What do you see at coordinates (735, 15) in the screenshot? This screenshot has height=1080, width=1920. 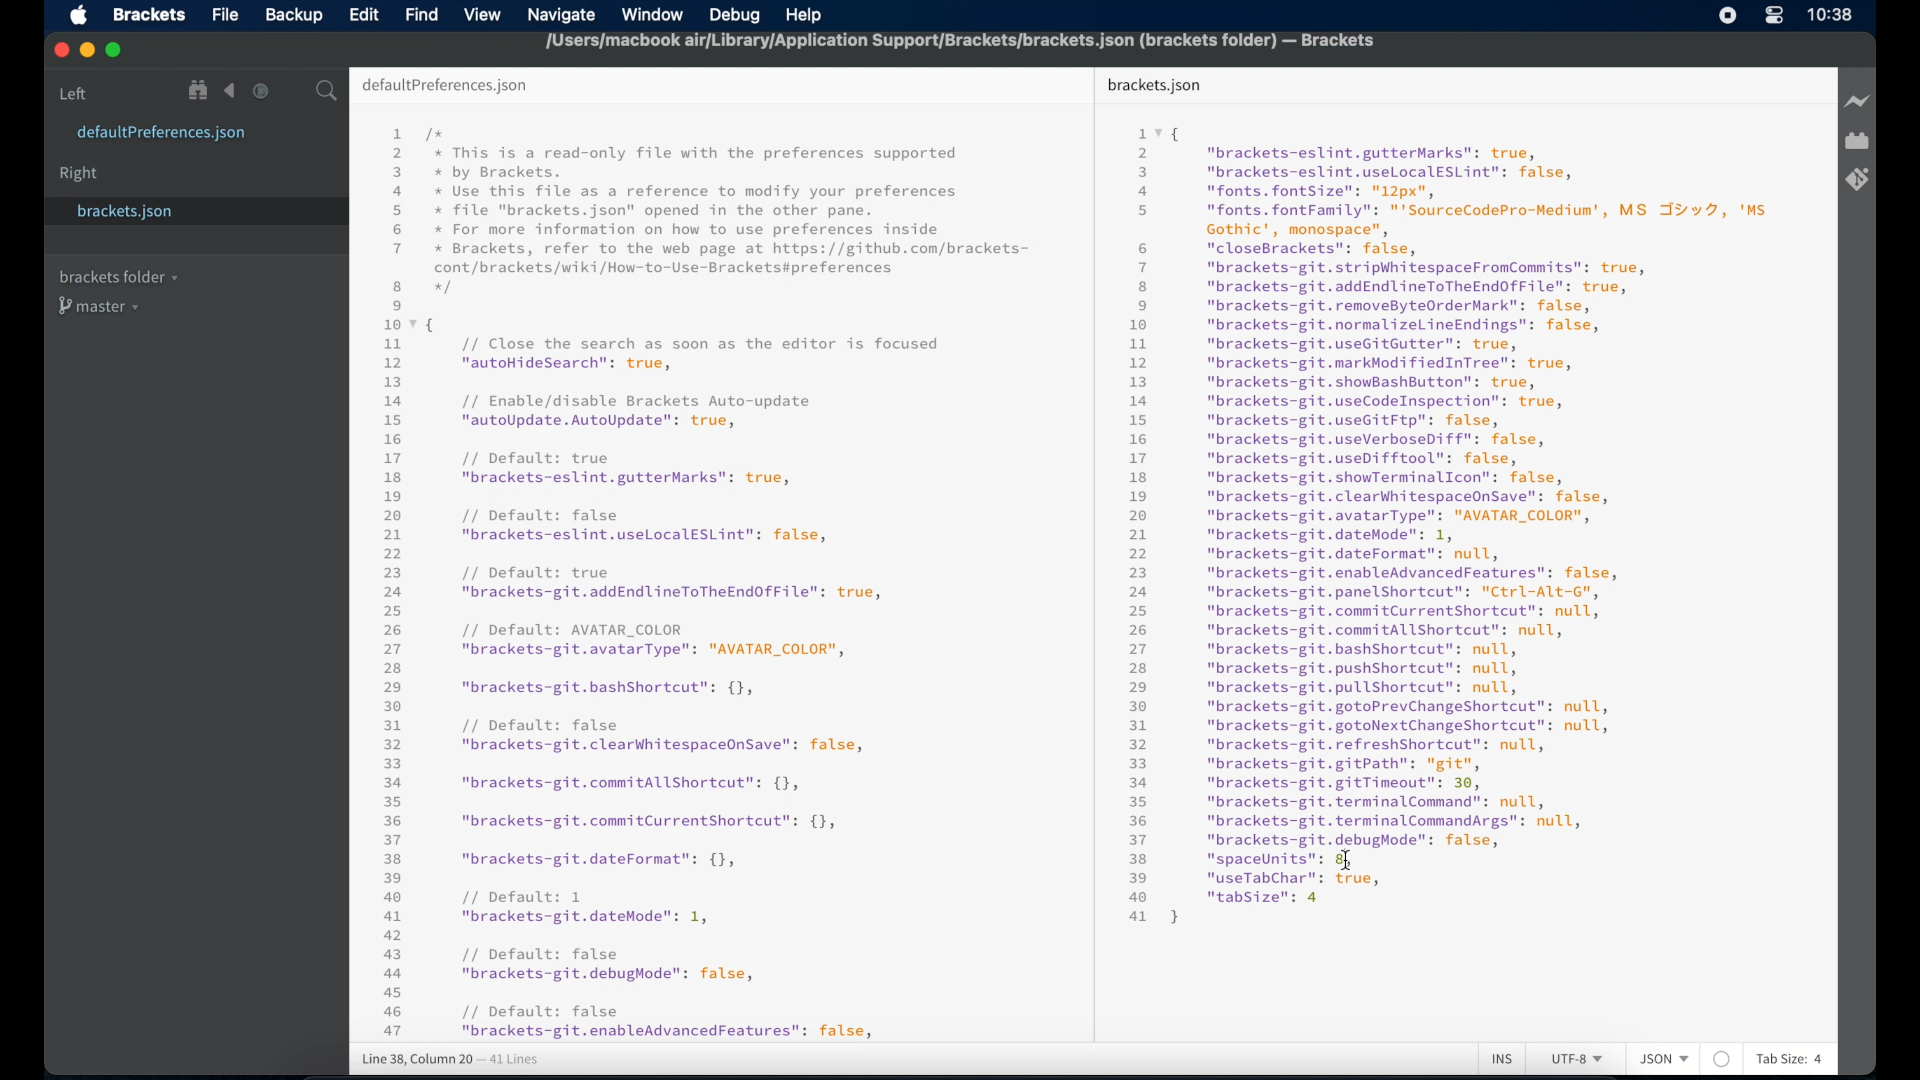 I see `debug` at bounding box center [735, 15].